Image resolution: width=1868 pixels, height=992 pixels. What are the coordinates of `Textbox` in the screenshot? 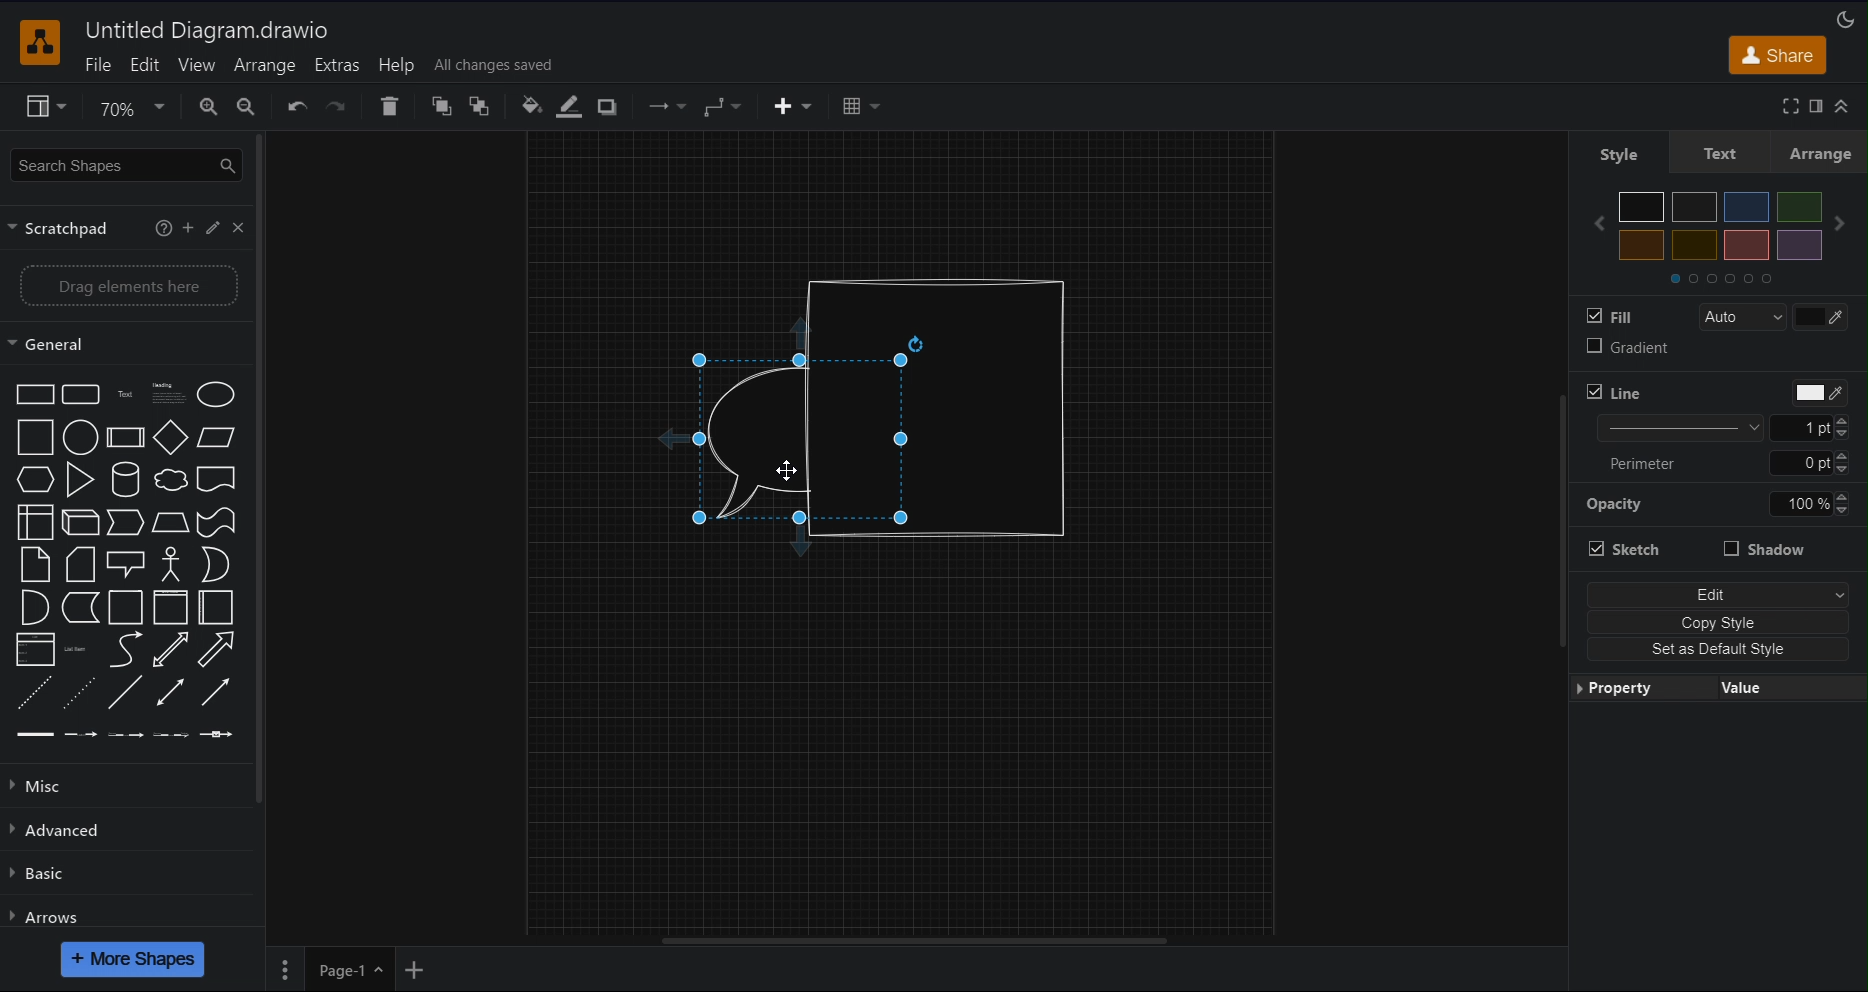 It's located at (169, 394).